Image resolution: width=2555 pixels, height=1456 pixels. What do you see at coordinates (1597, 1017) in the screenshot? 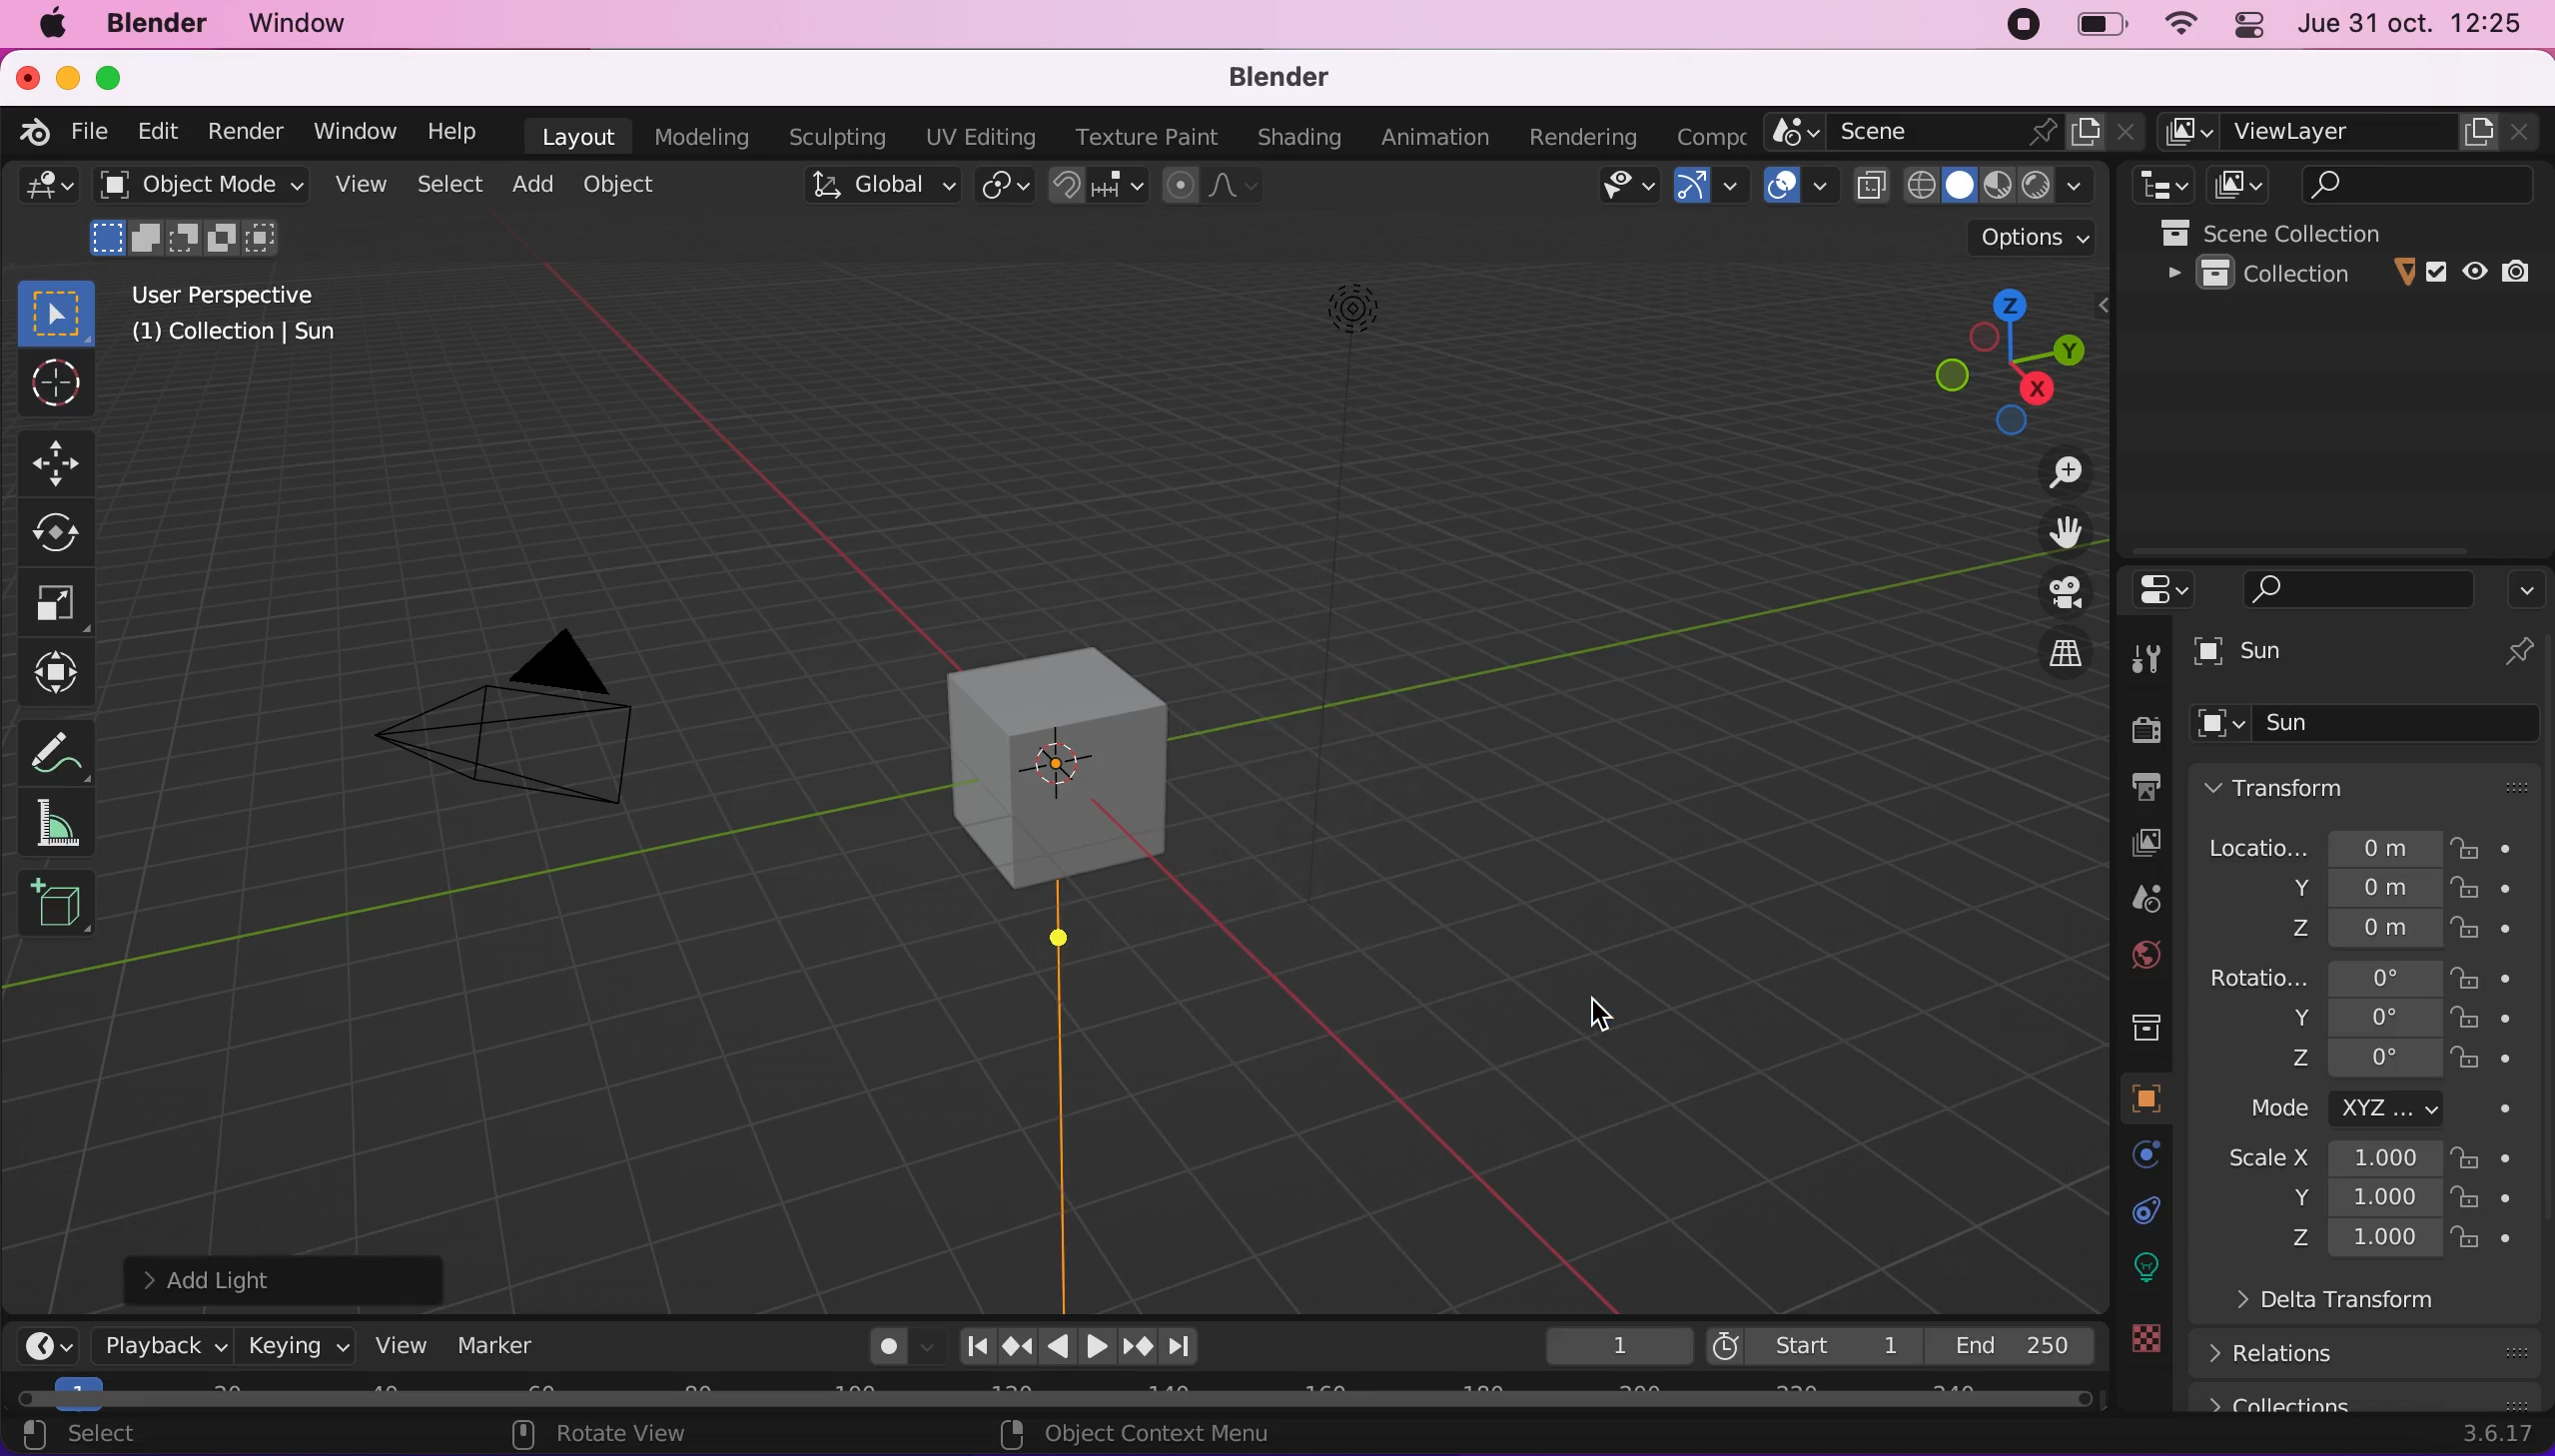
I see `cursor` at bounding box center [1597, 1017].